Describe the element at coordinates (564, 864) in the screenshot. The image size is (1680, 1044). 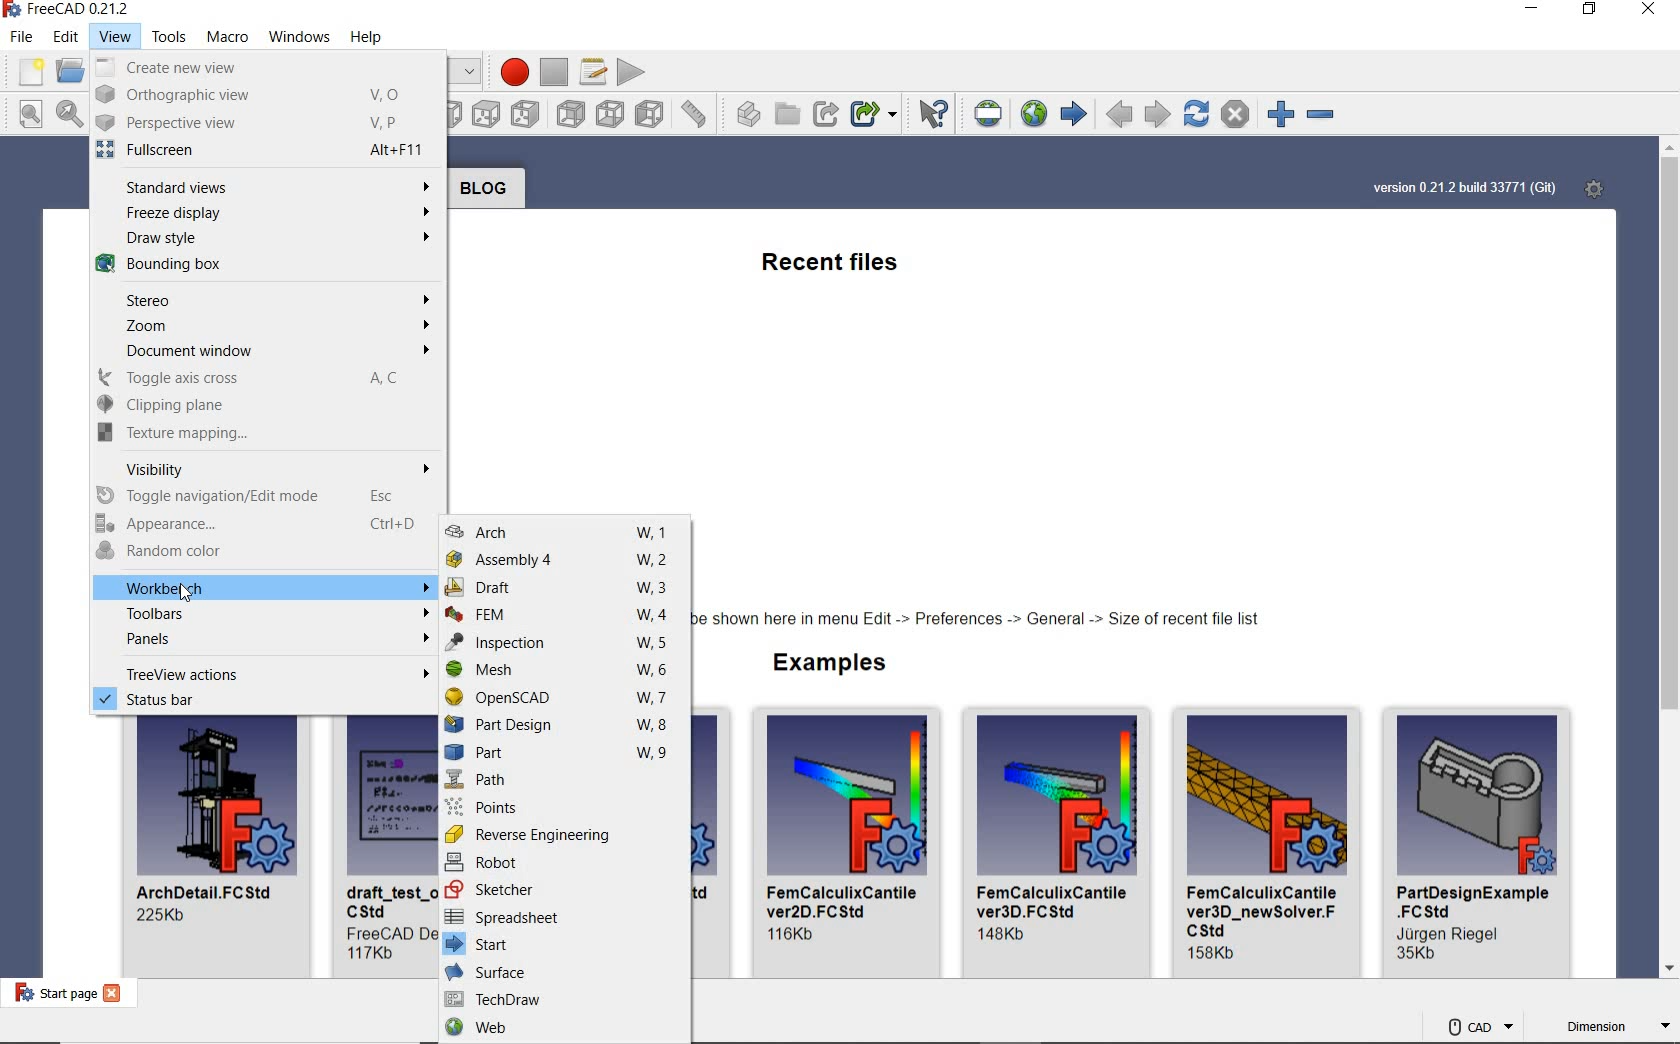
I see `robot` at that location.